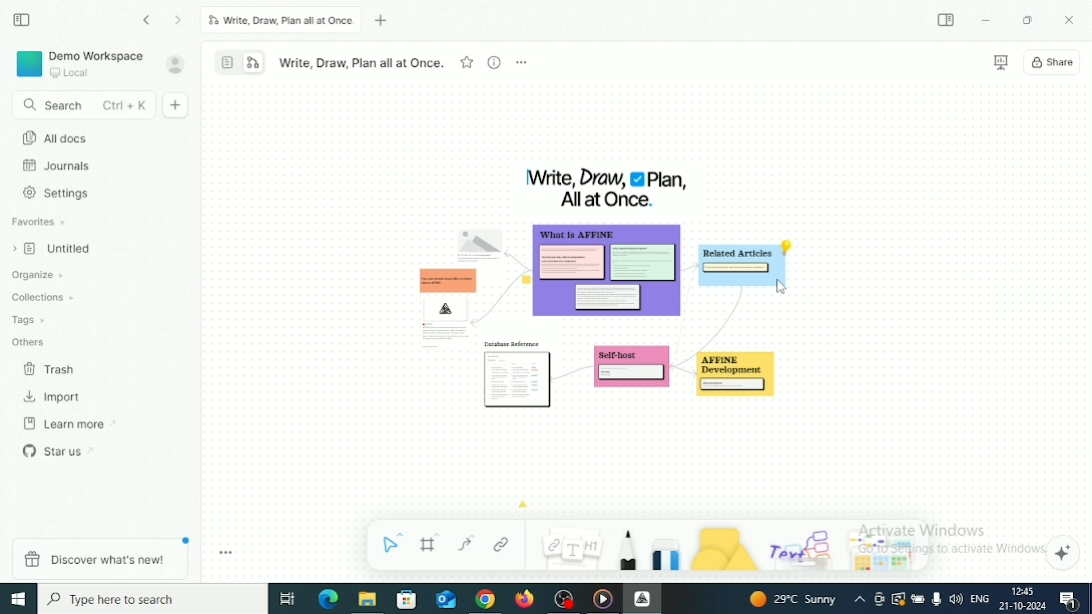  What do you see at coordinates (30, 320) in the screenshot?
I see `Tags` at bounding box center [30, 320].